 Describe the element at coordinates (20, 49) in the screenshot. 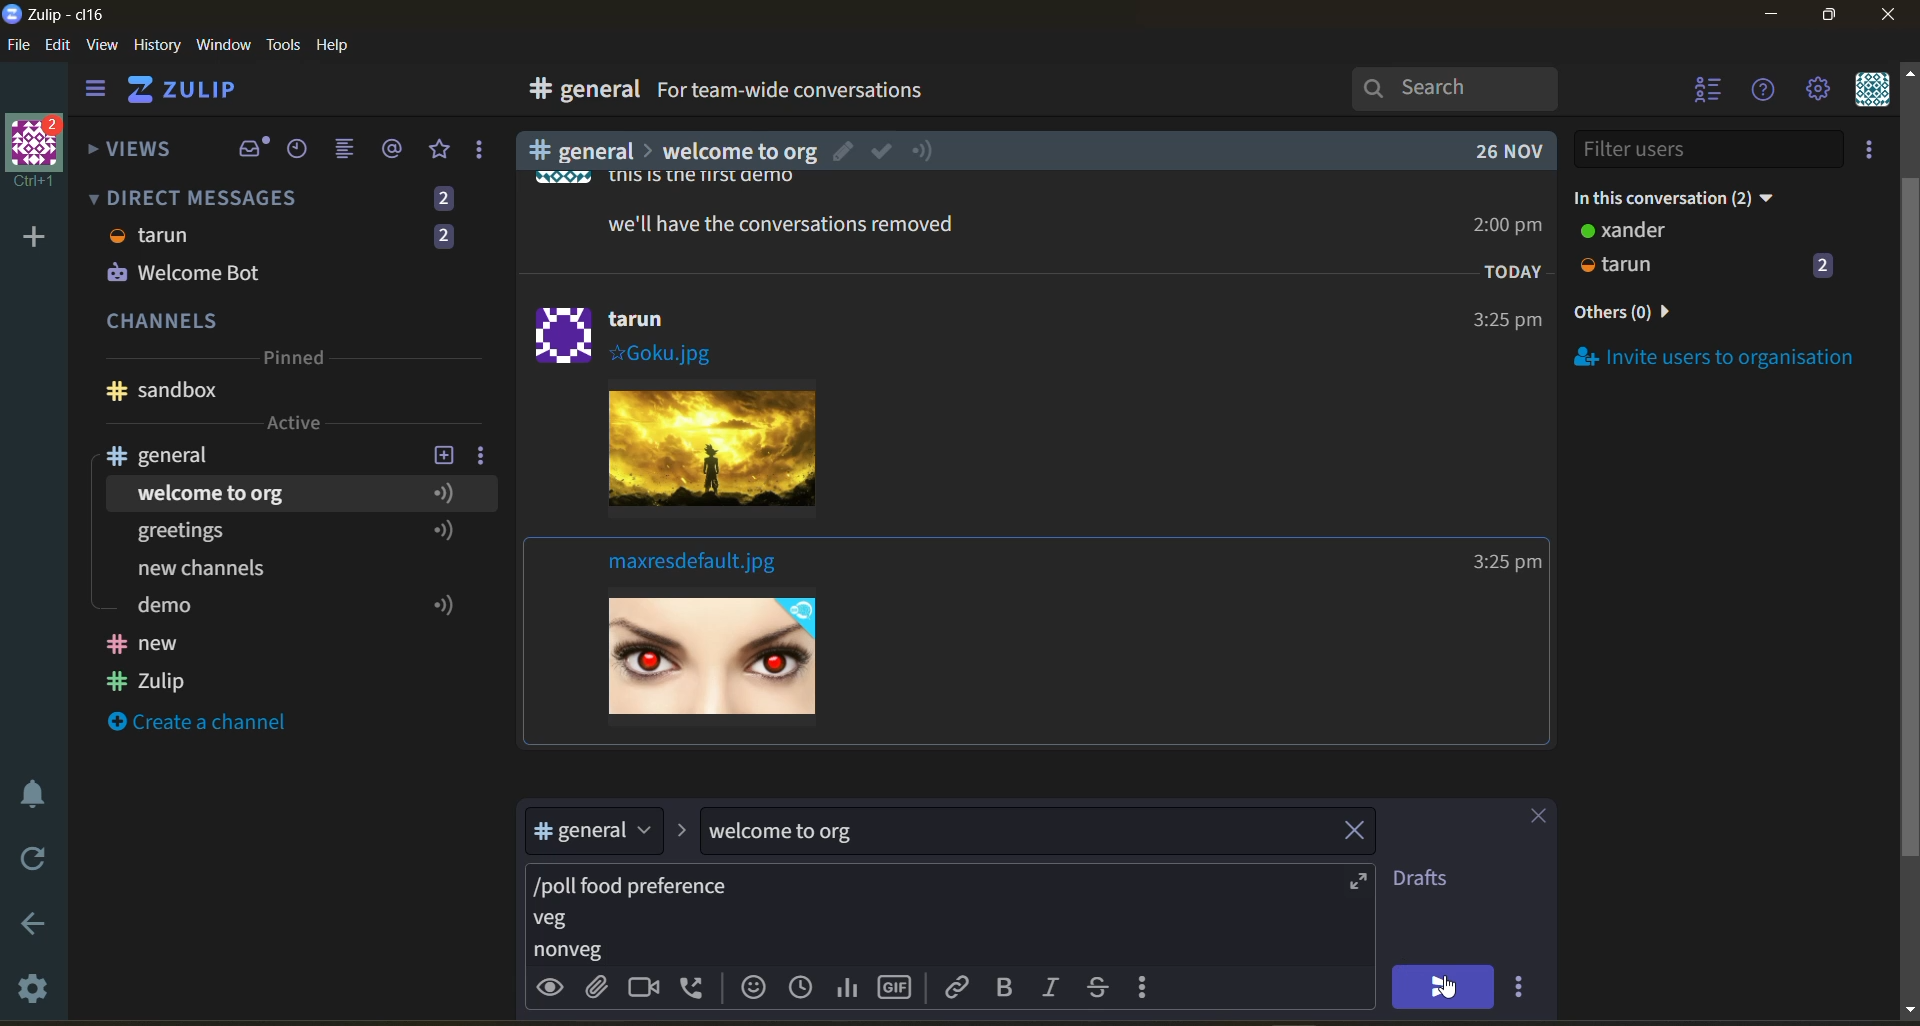

I see `file` at that location.